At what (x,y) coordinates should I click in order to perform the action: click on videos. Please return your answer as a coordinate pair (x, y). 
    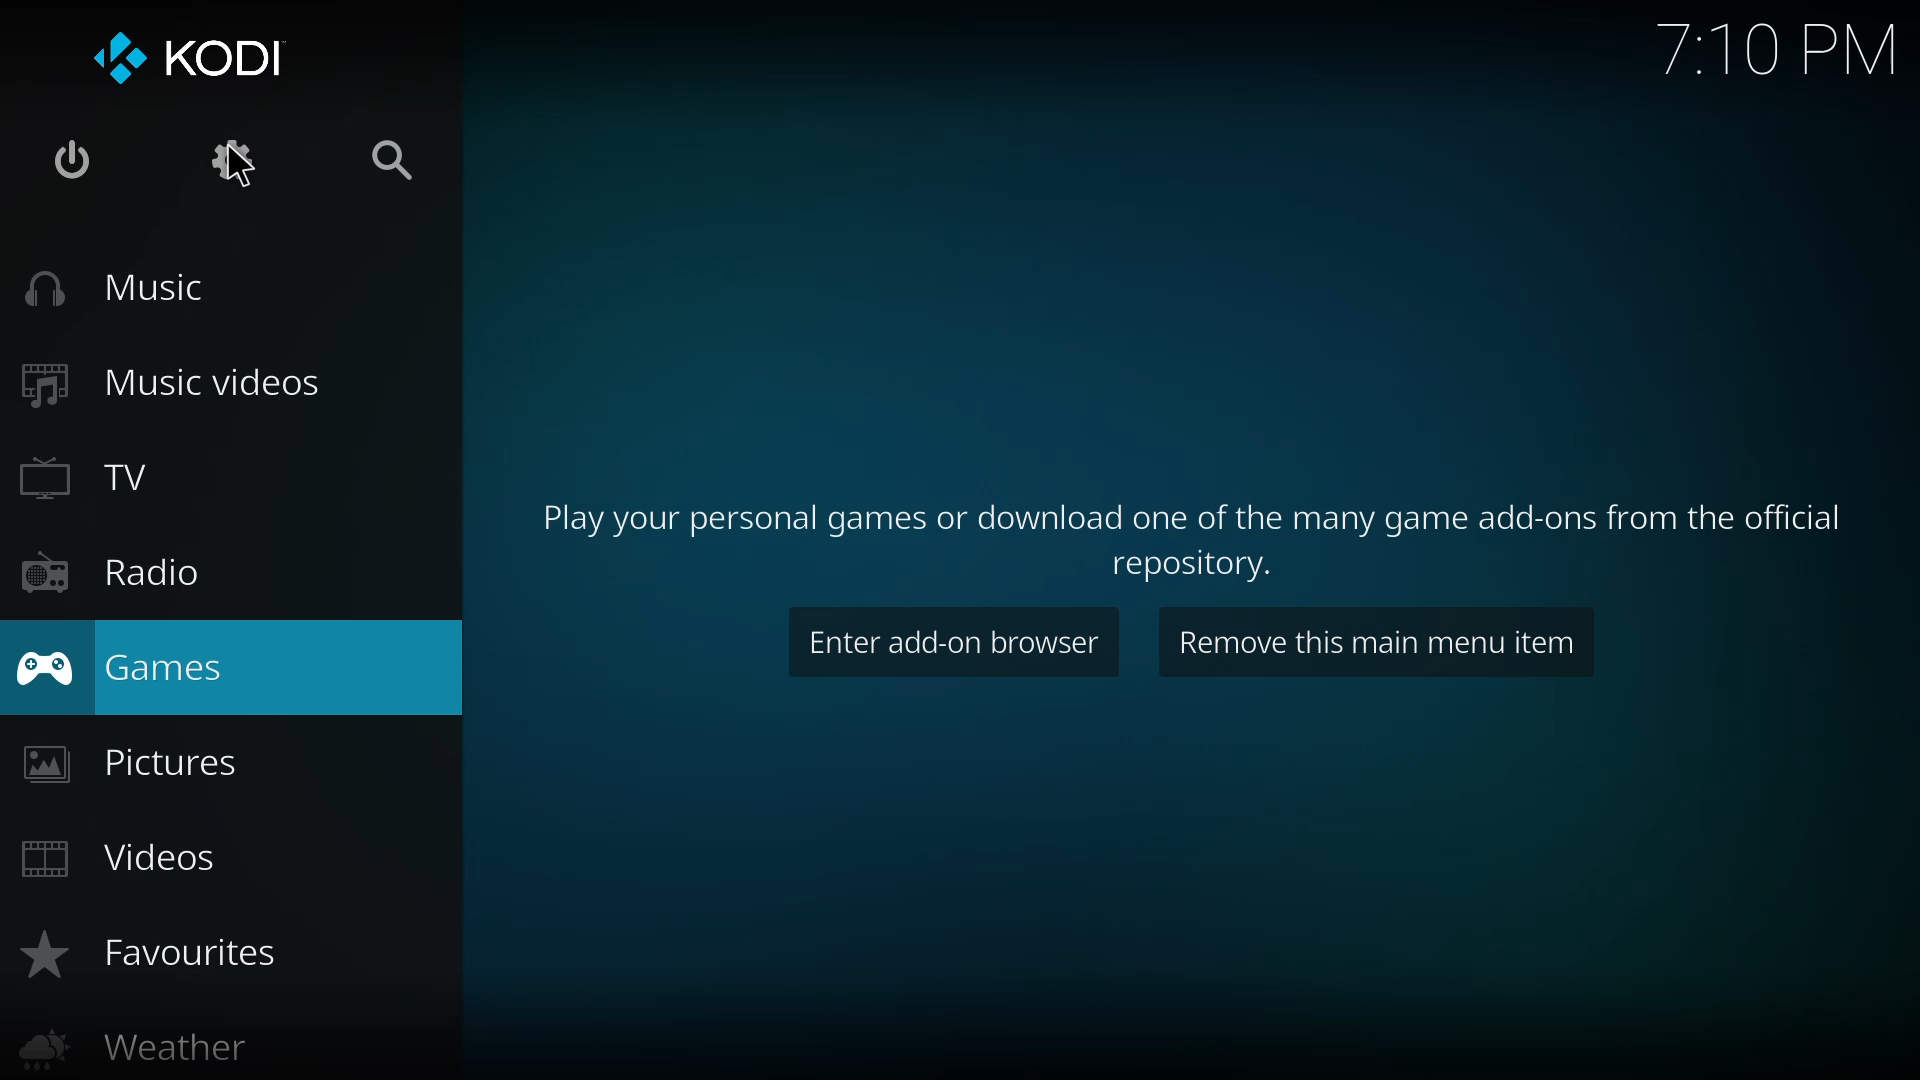
    Looking at the image, I should click on (128, 858).